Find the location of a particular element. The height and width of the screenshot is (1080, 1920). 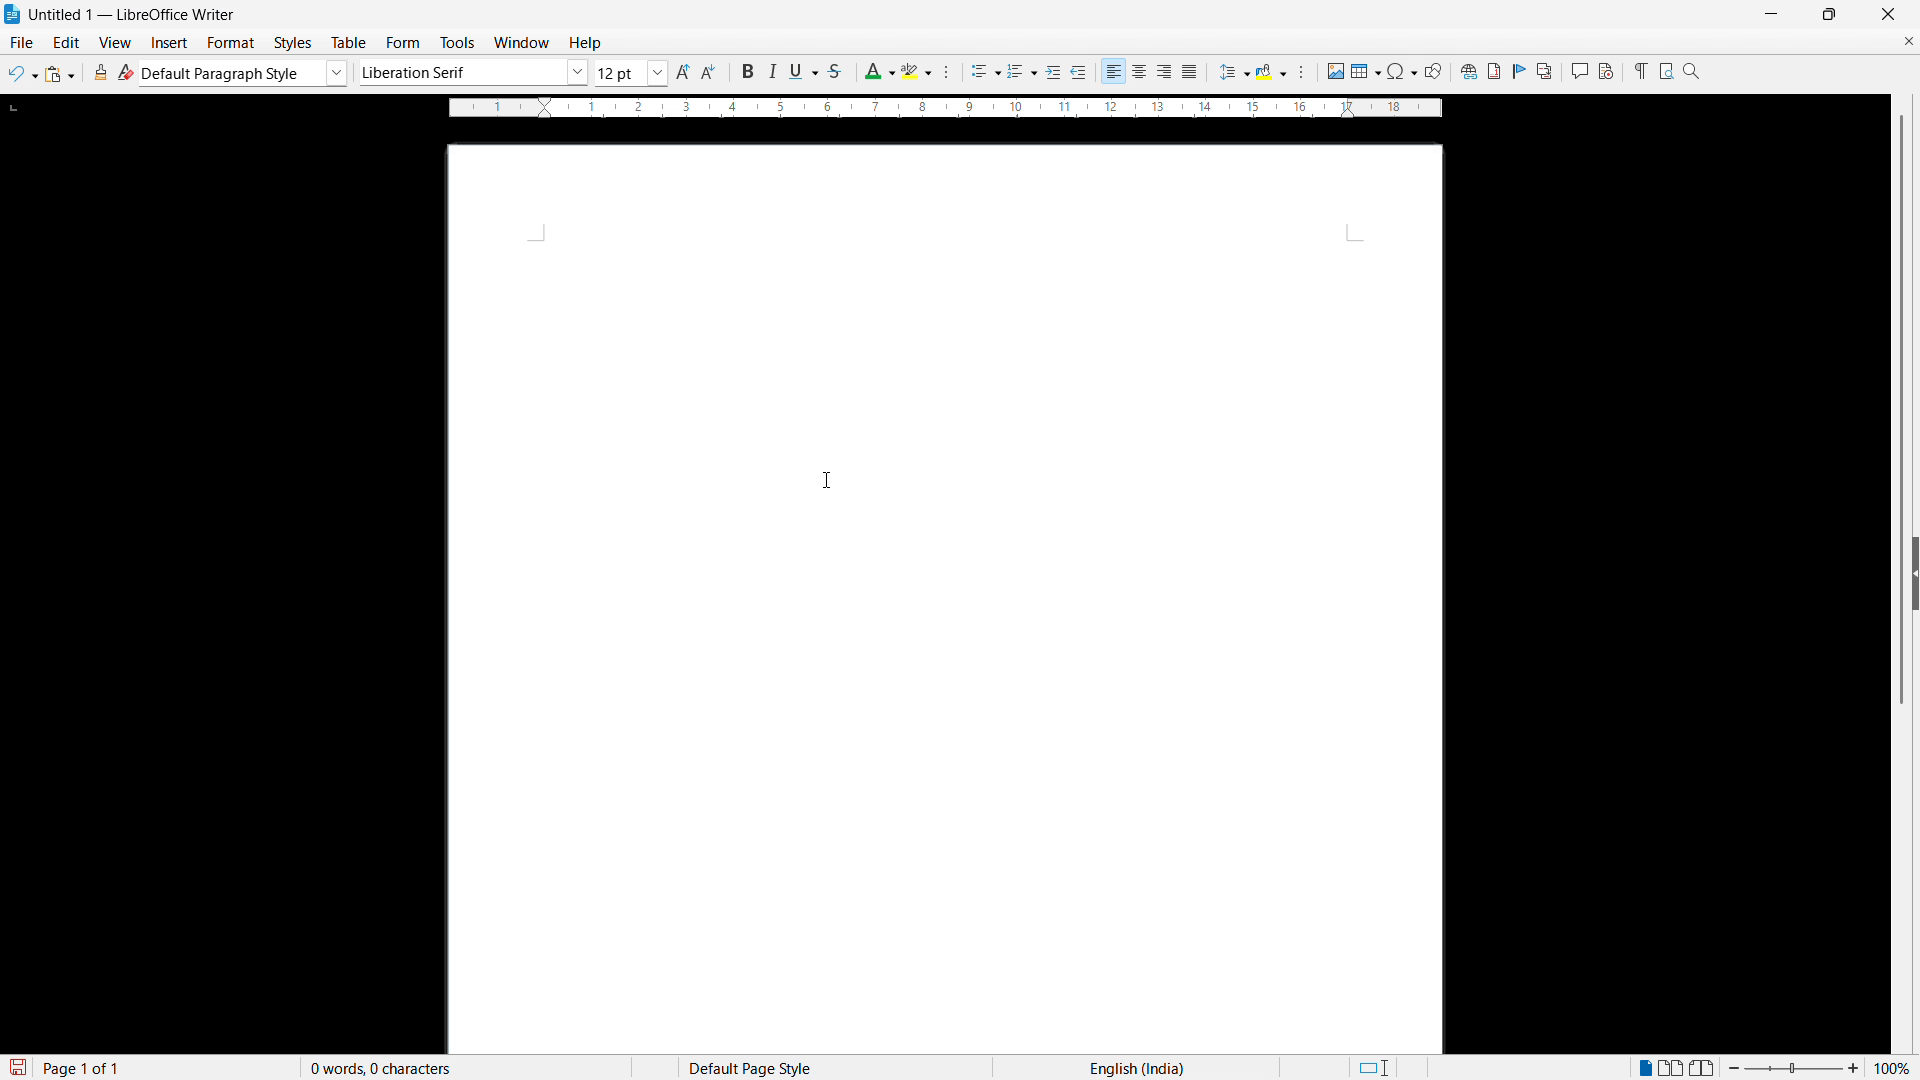

Justify  is located at coordinates (1189, 71).